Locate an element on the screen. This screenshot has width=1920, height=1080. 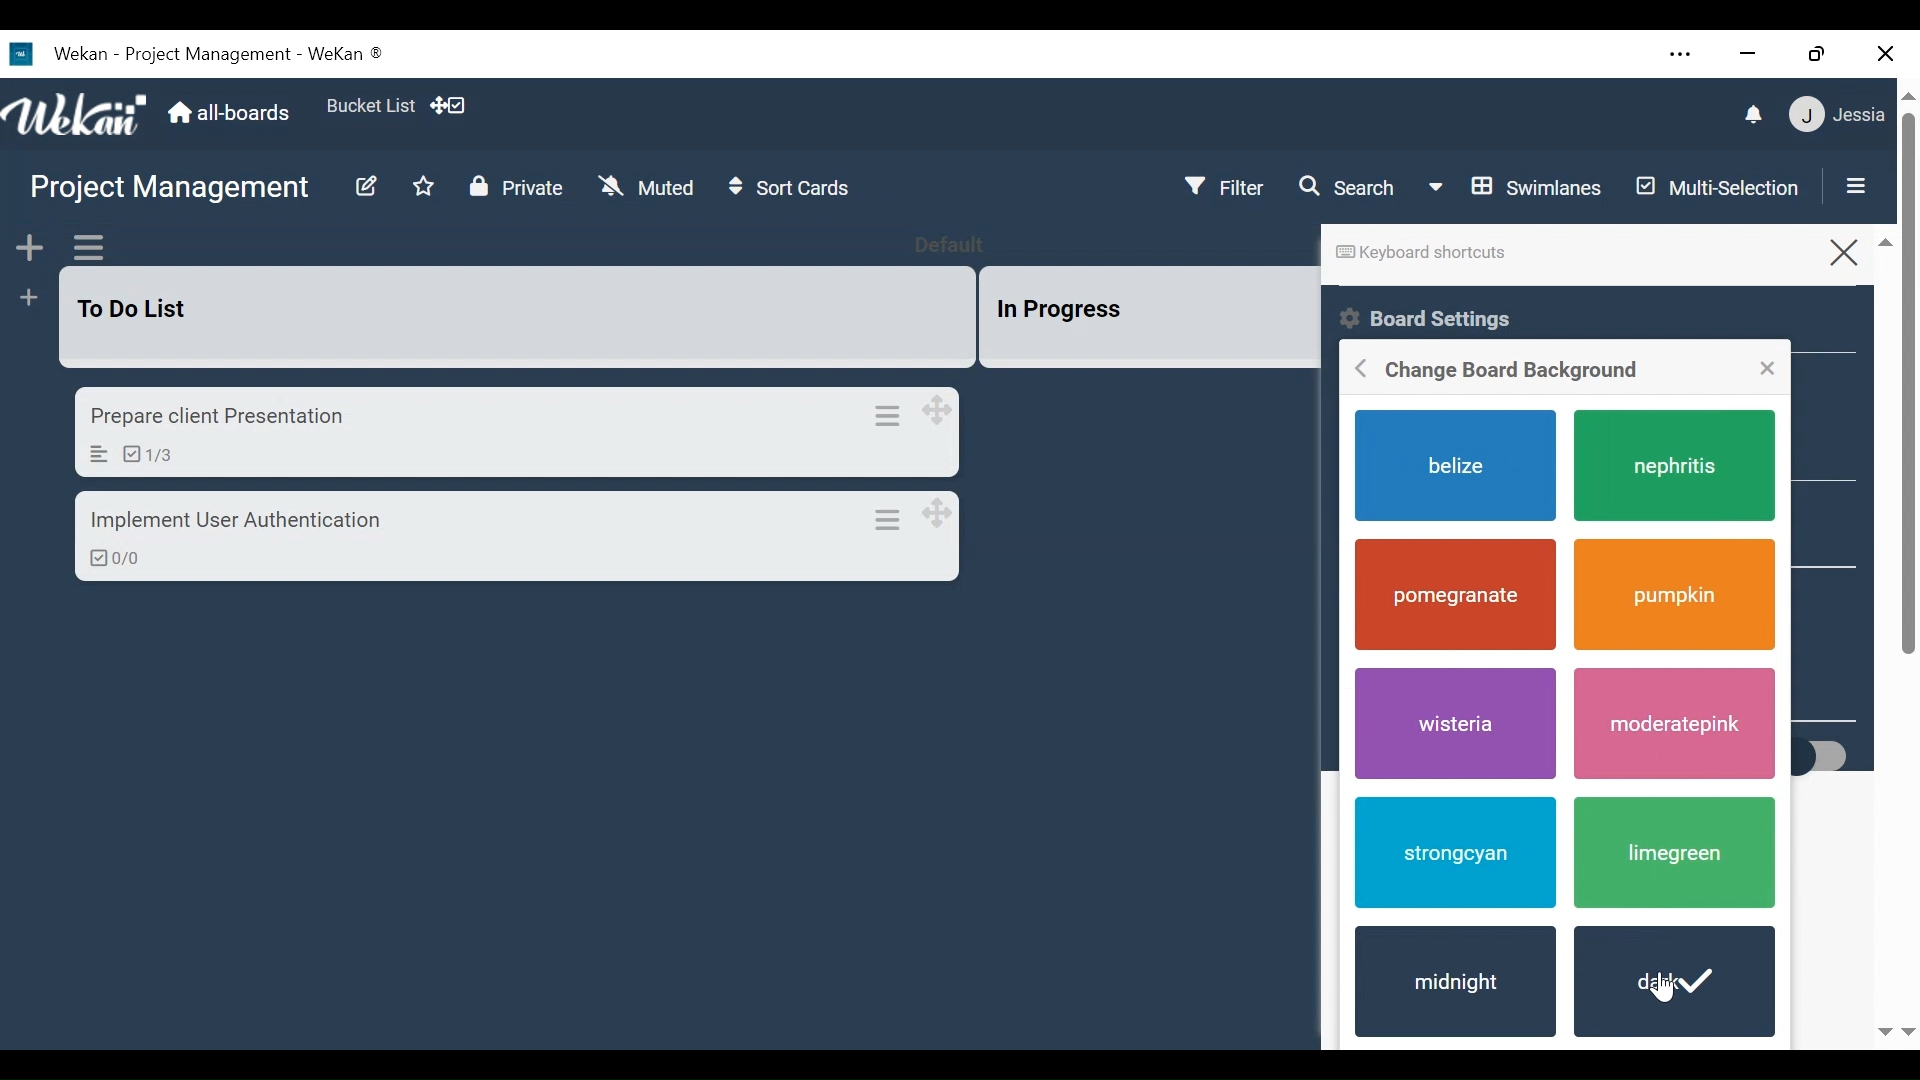
Toggle Favorite is located at coordinates (427, 186).